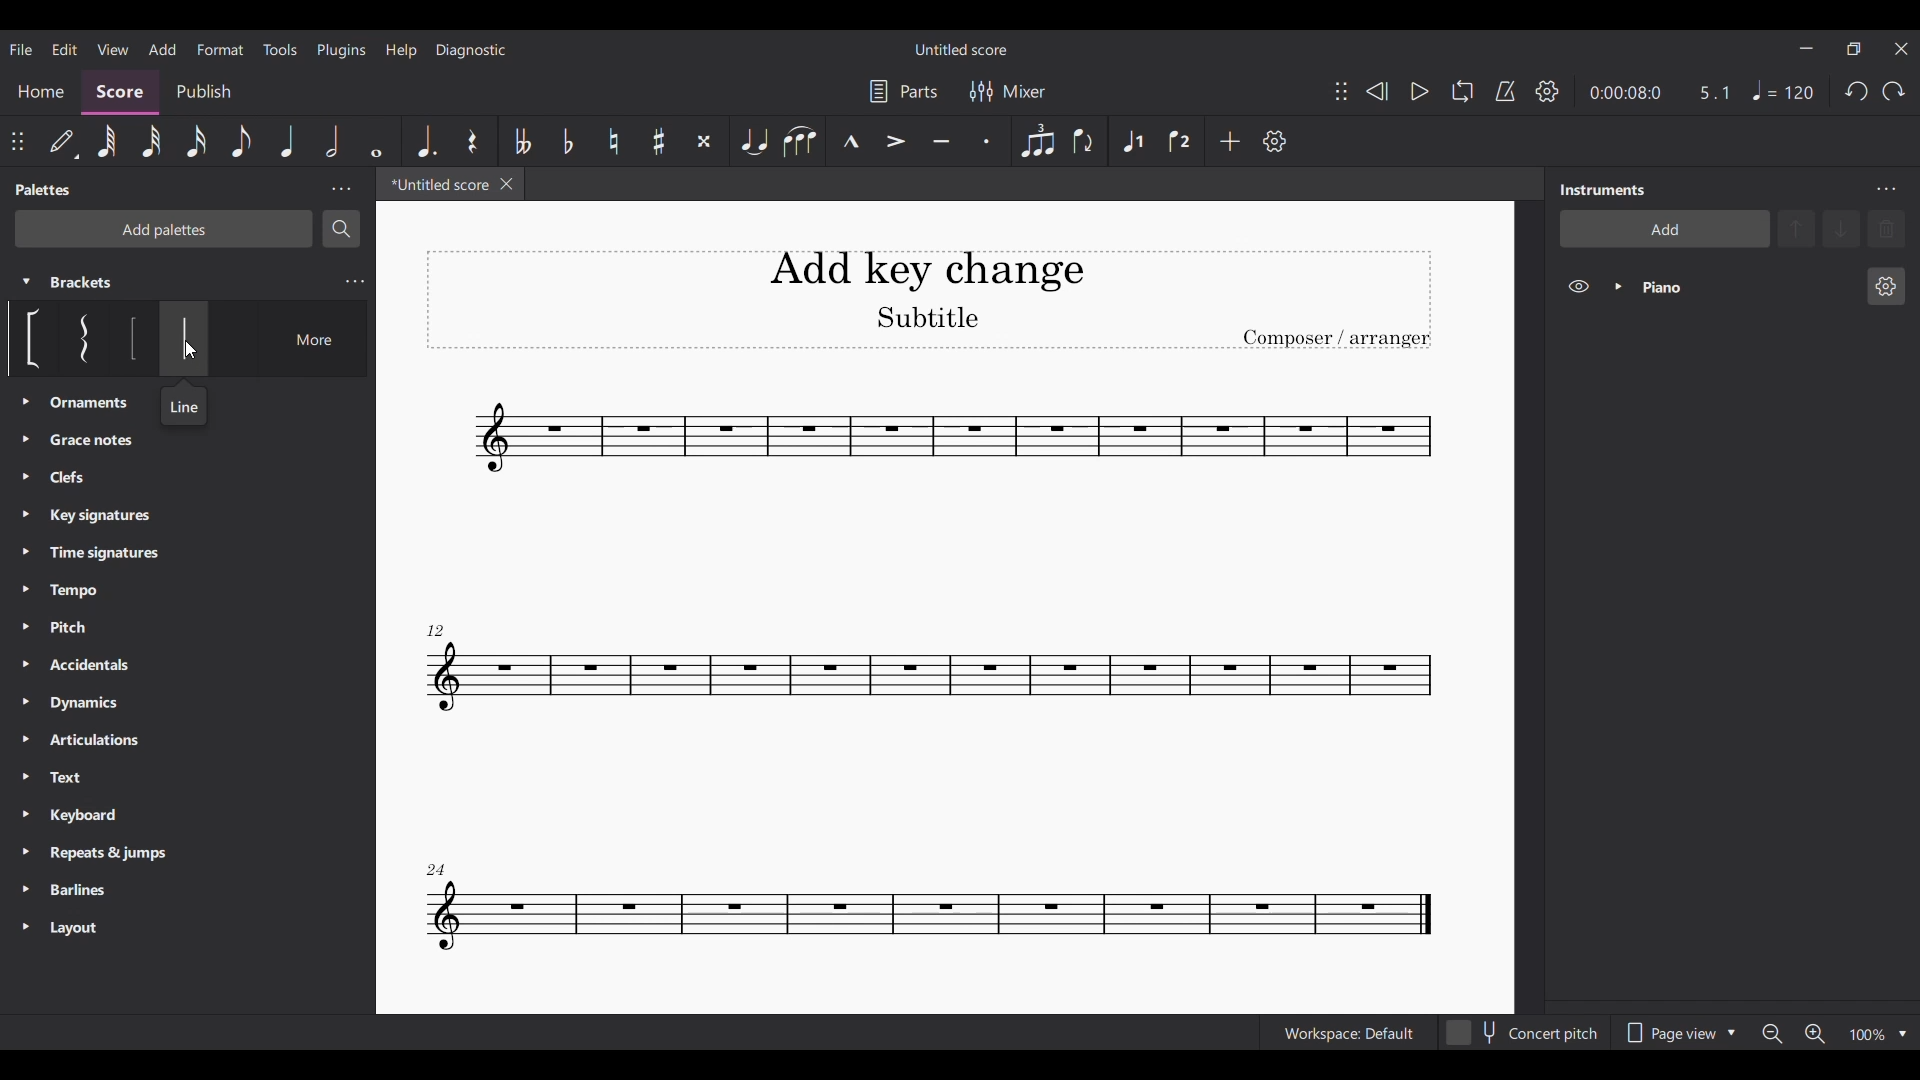 The image size is (1920, 1080). I want to click on Zoom factor, so click(1869, 1036).